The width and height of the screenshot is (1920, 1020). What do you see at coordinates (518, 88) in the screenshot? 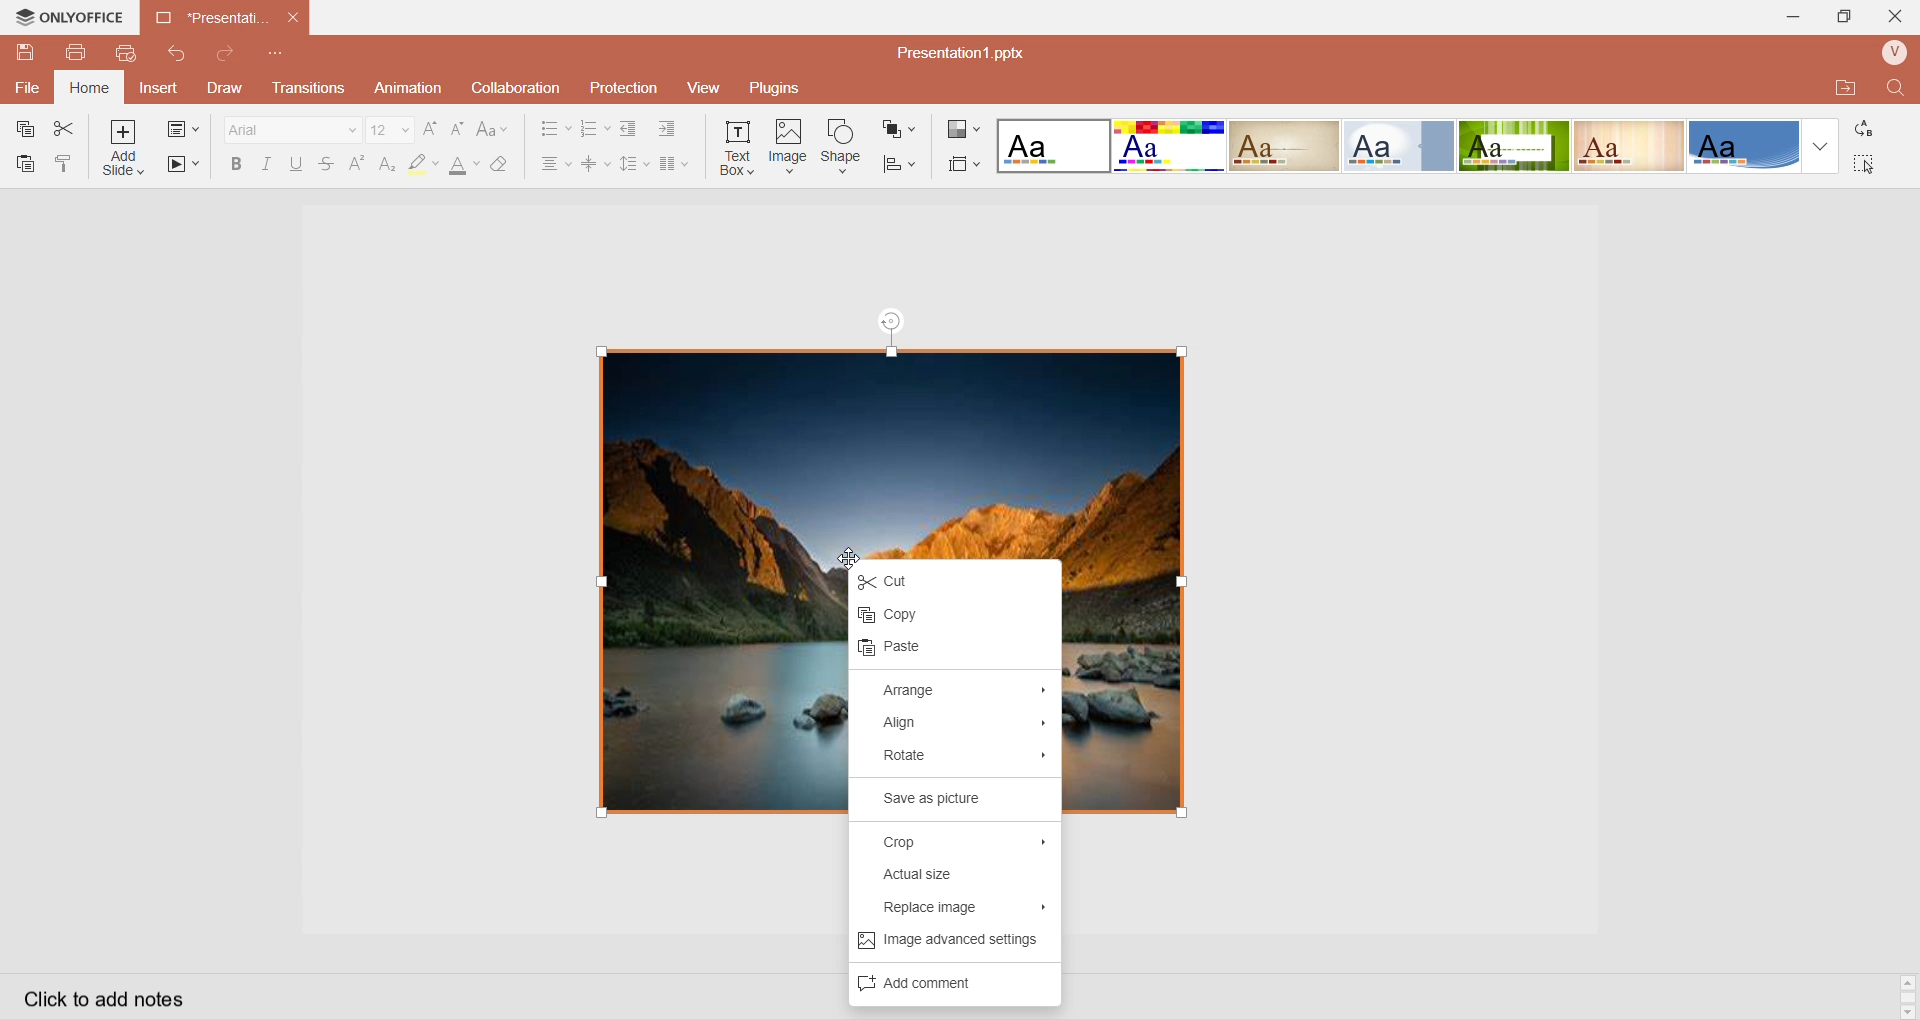
I see `Collaboration` at bounding box center [518, 88].